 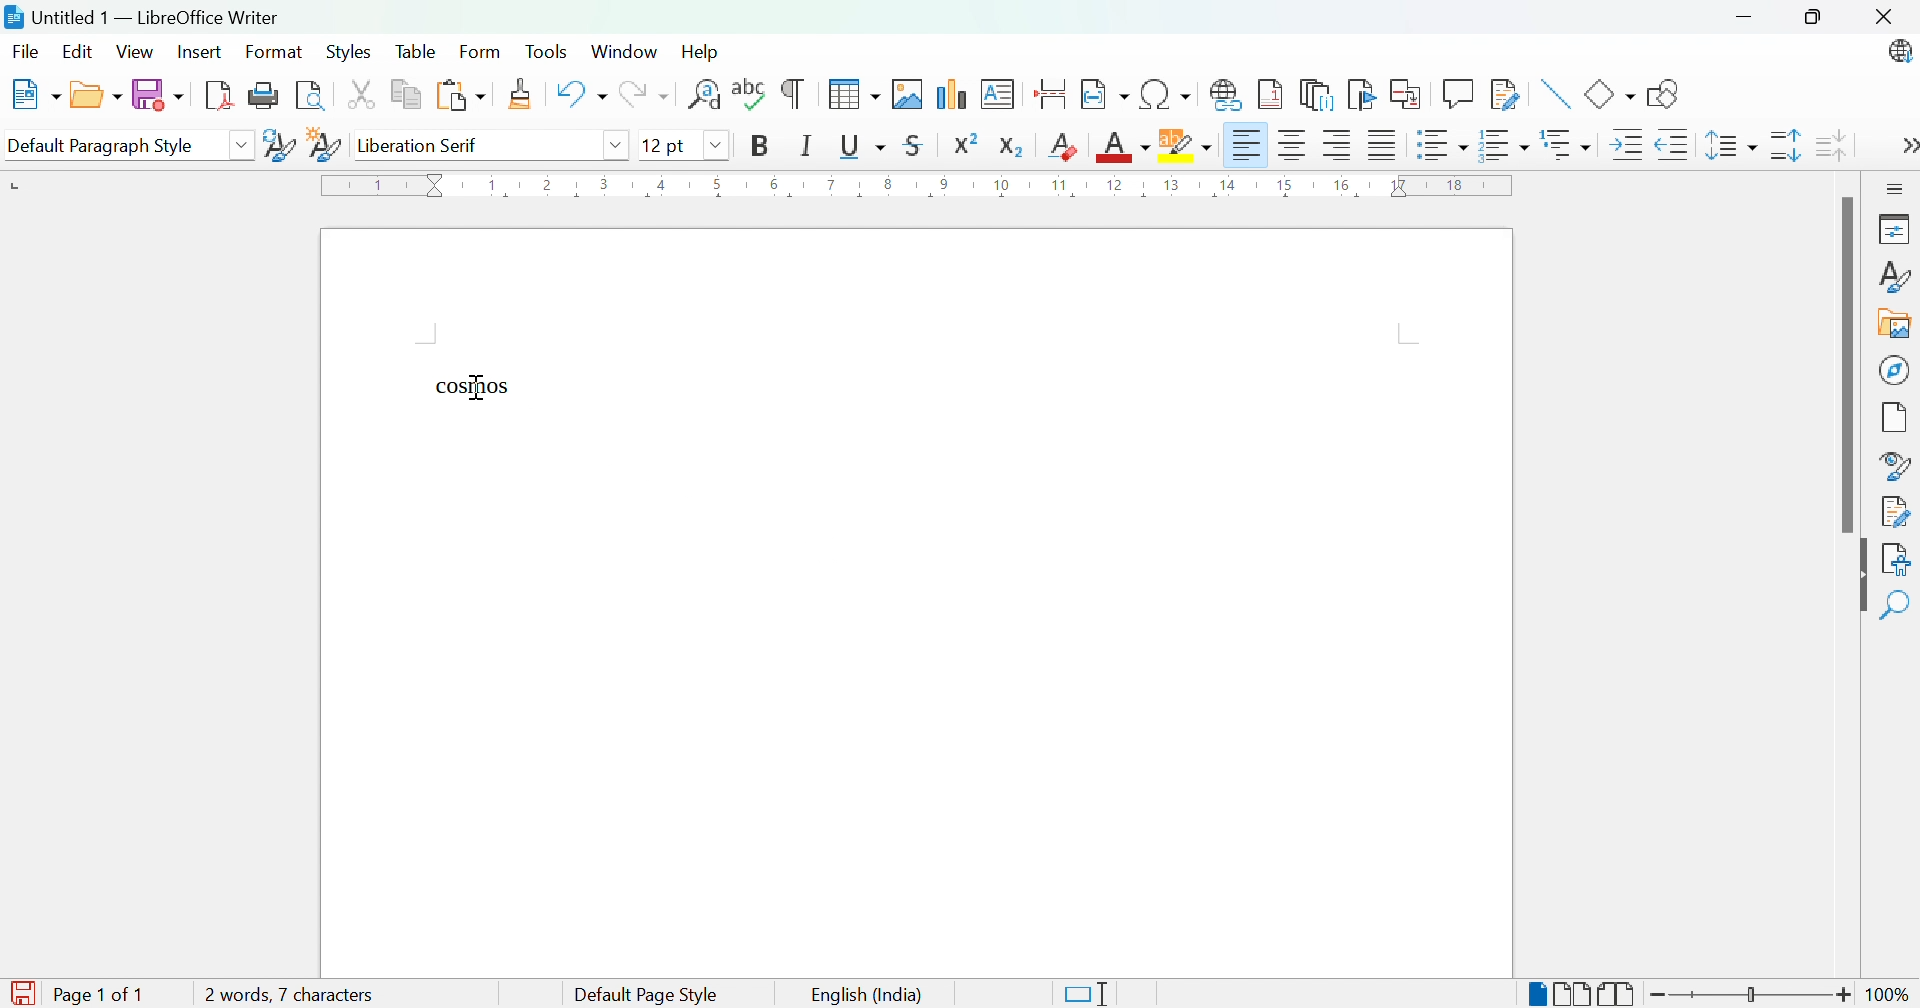 I want to click on File, so click(x=28, y=52).